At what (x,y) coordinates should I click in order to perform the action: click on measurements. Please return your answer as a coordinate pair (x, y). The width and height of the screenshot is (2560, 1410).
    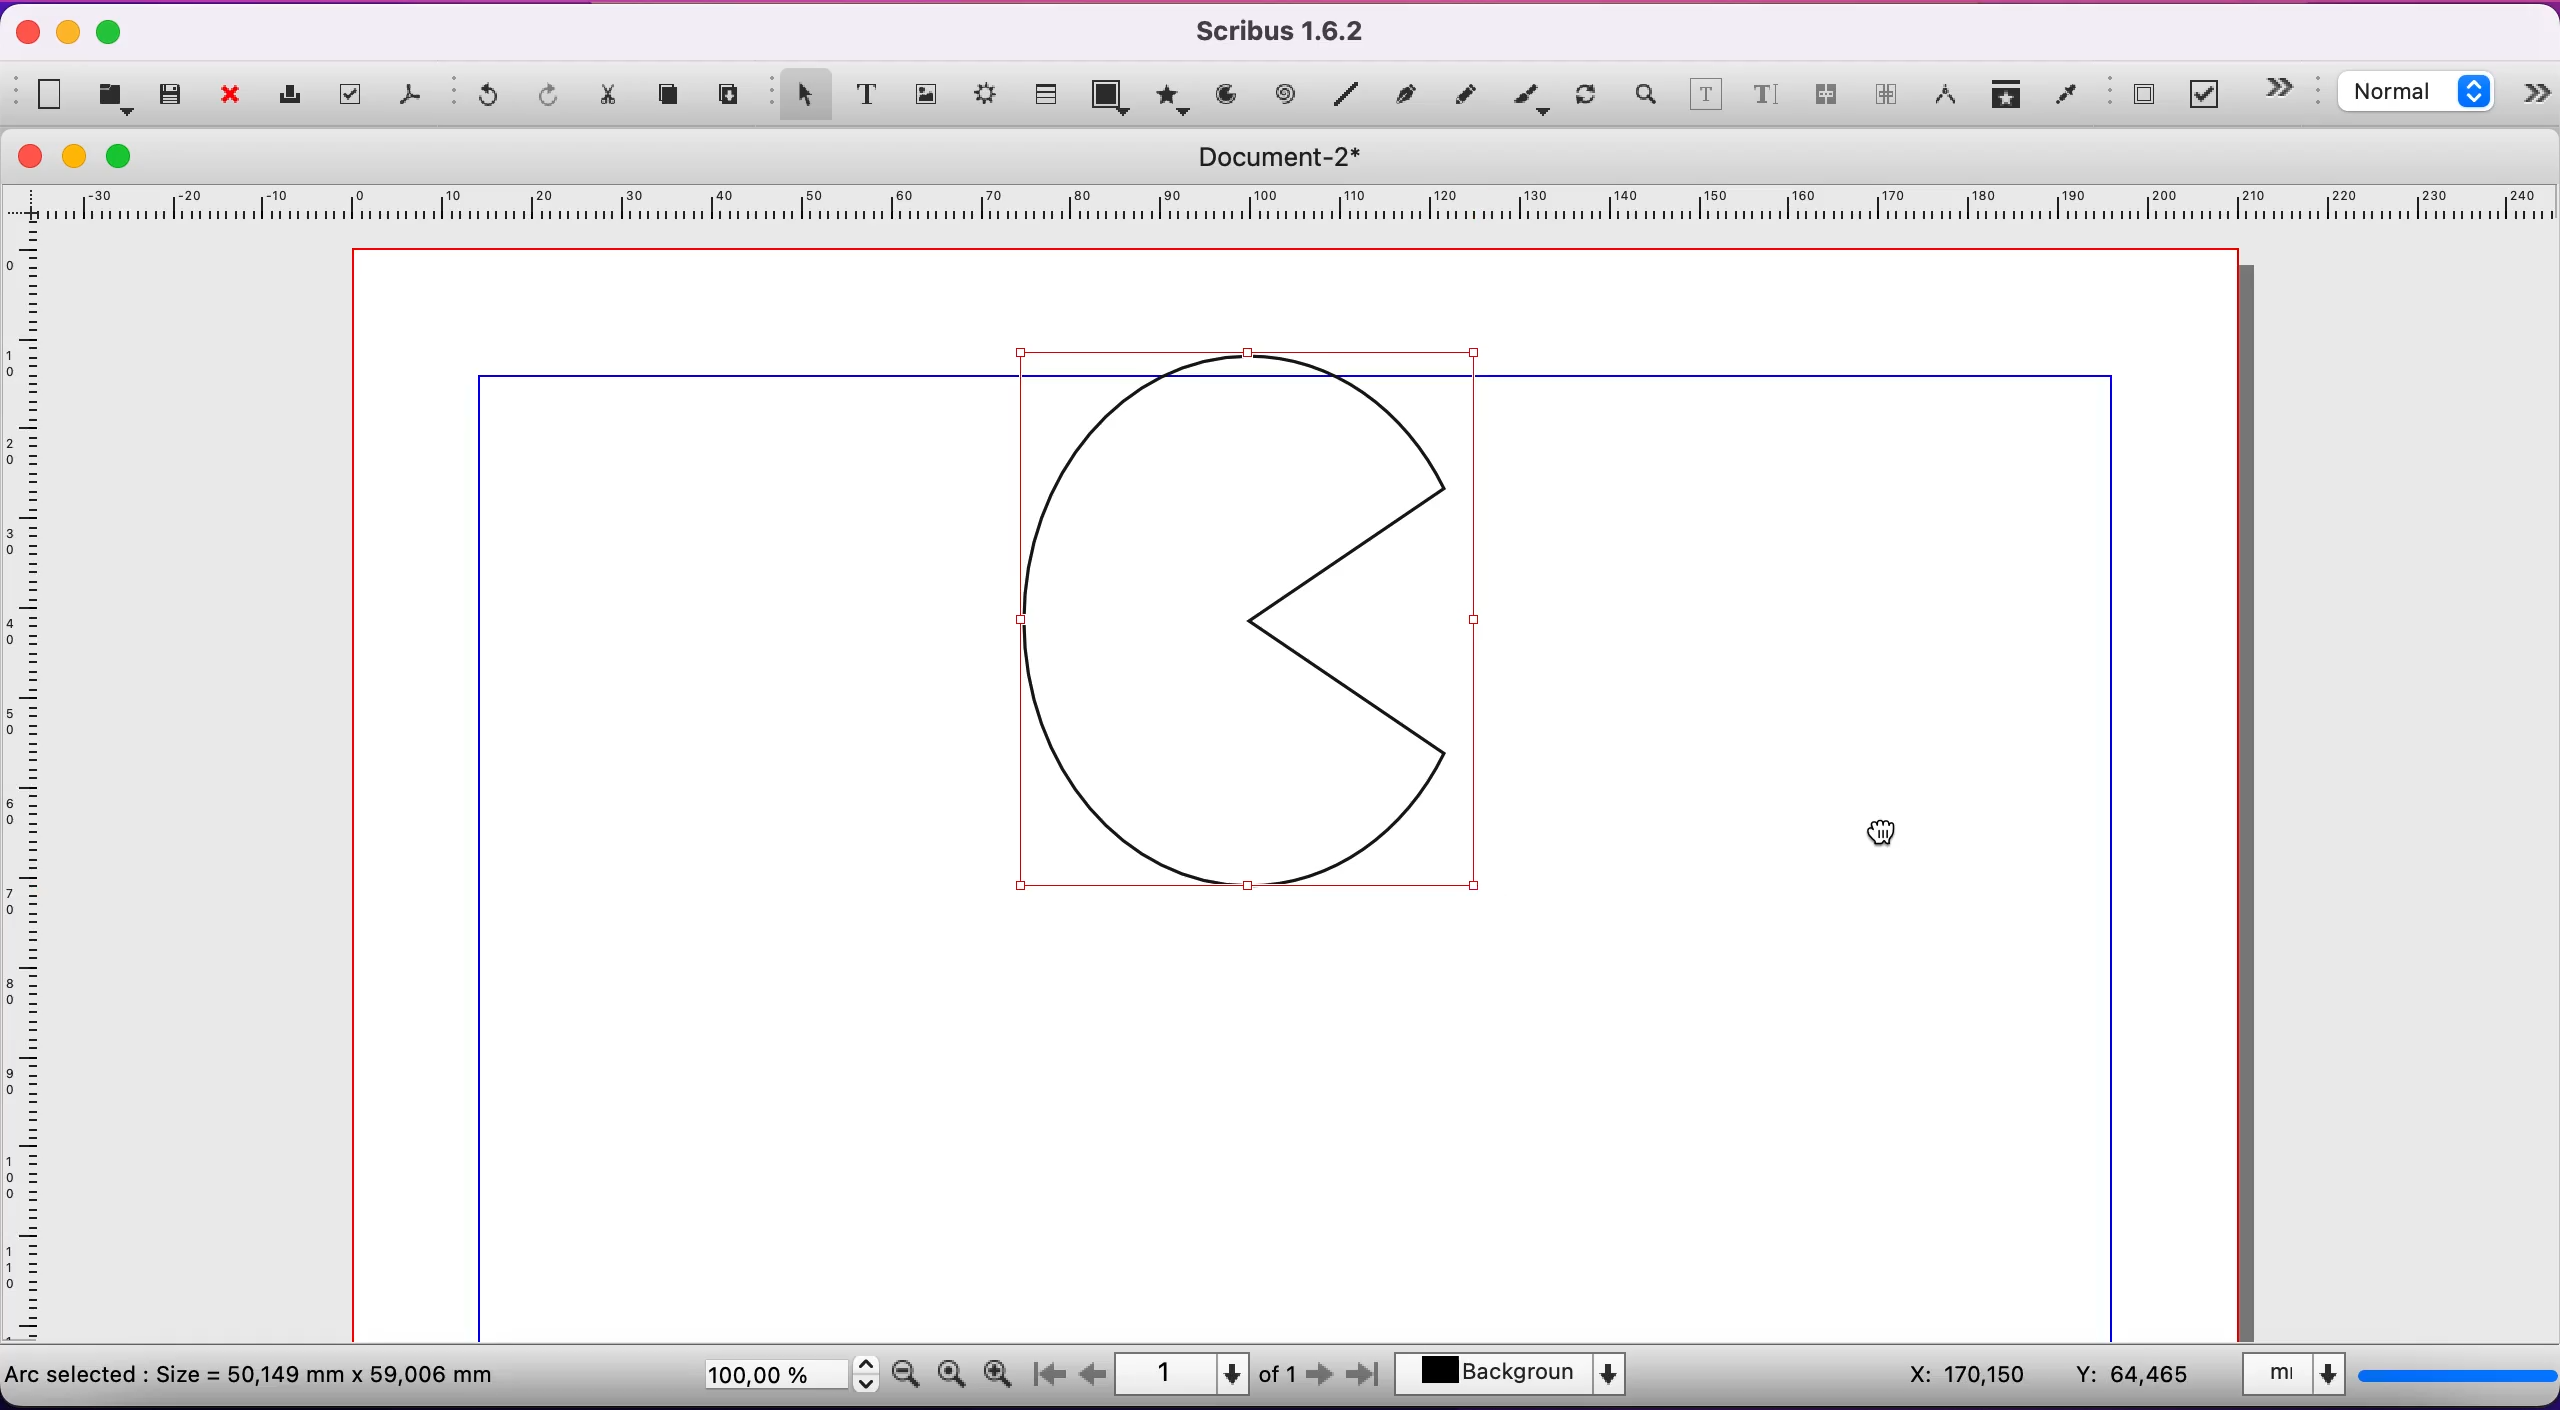
    Looking at the image, I should click on (1946, 97).